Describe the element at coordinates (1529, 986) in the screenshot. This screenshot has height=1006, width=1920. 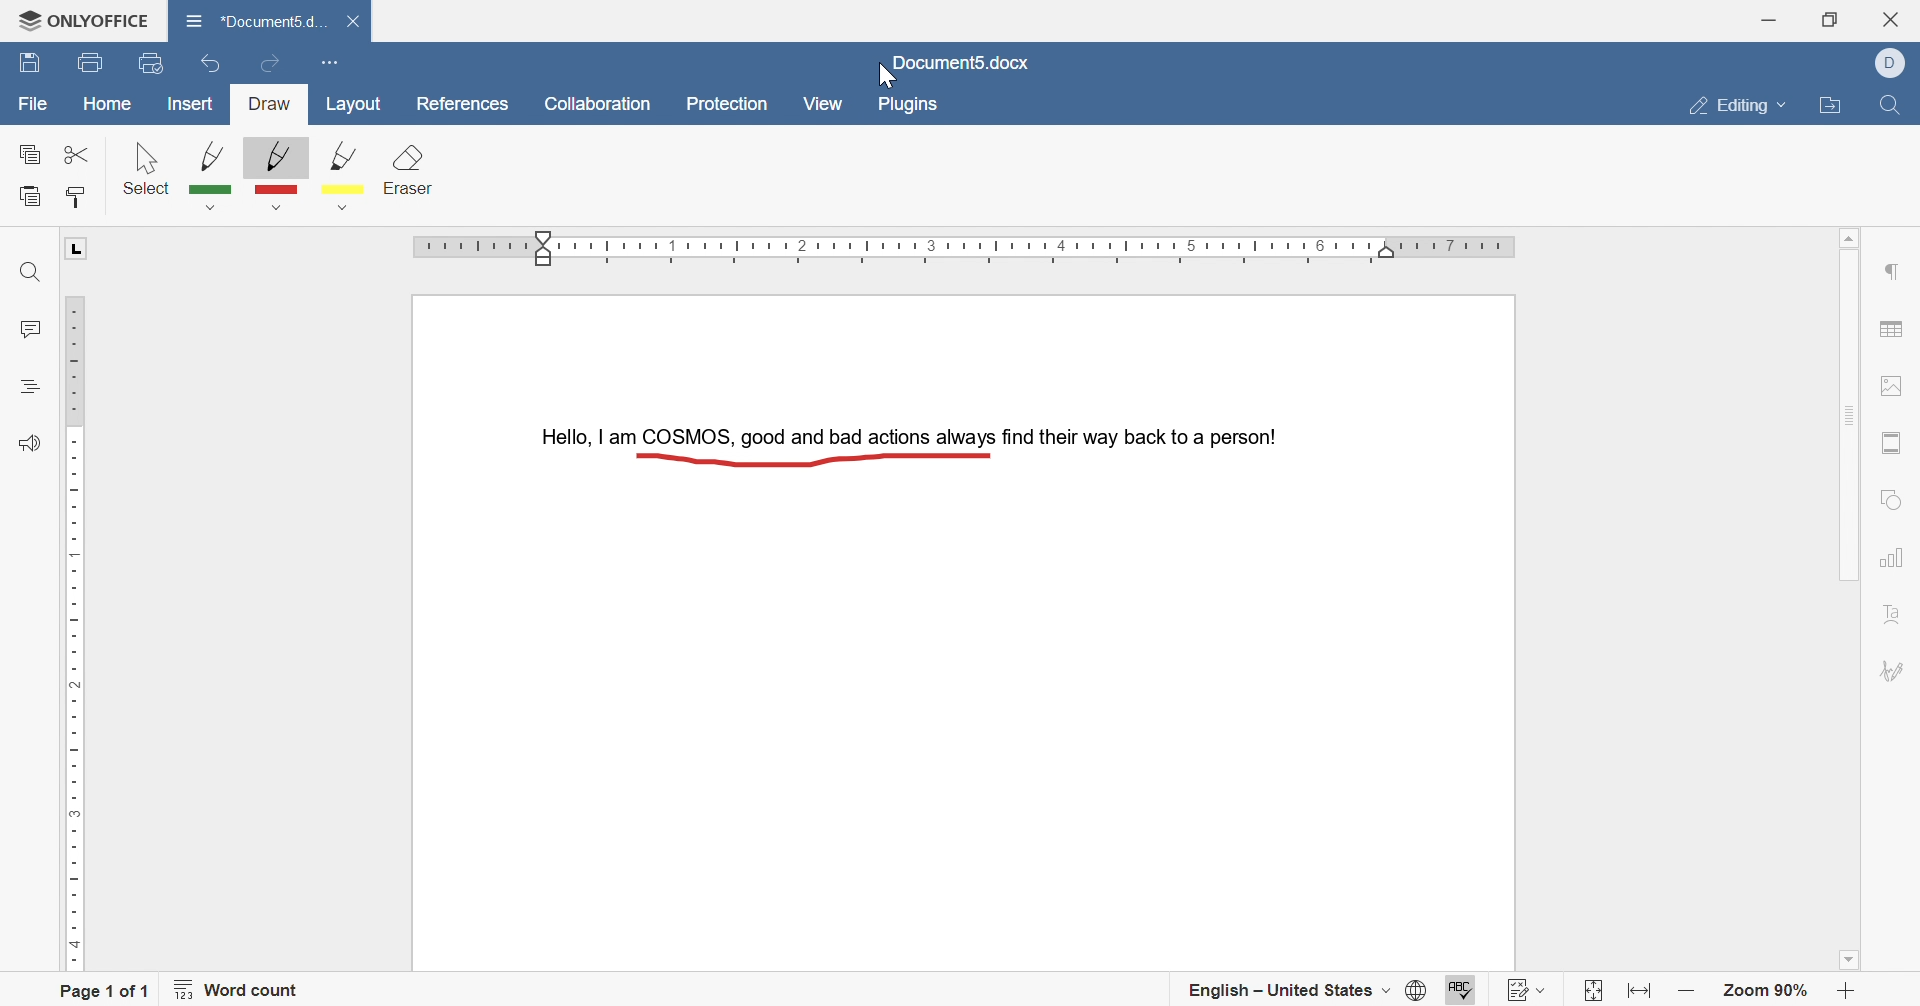
I see `track changes` at that location.